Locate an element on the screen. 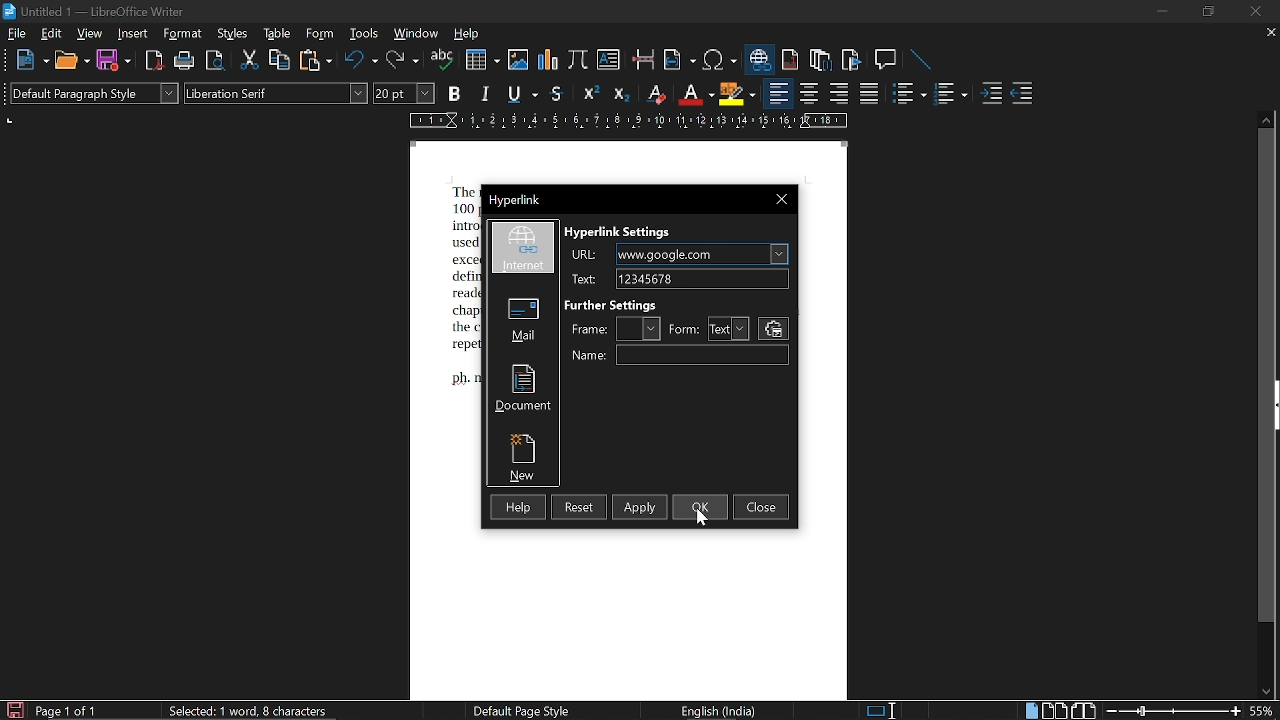  form is located at coordinates (684, 330).